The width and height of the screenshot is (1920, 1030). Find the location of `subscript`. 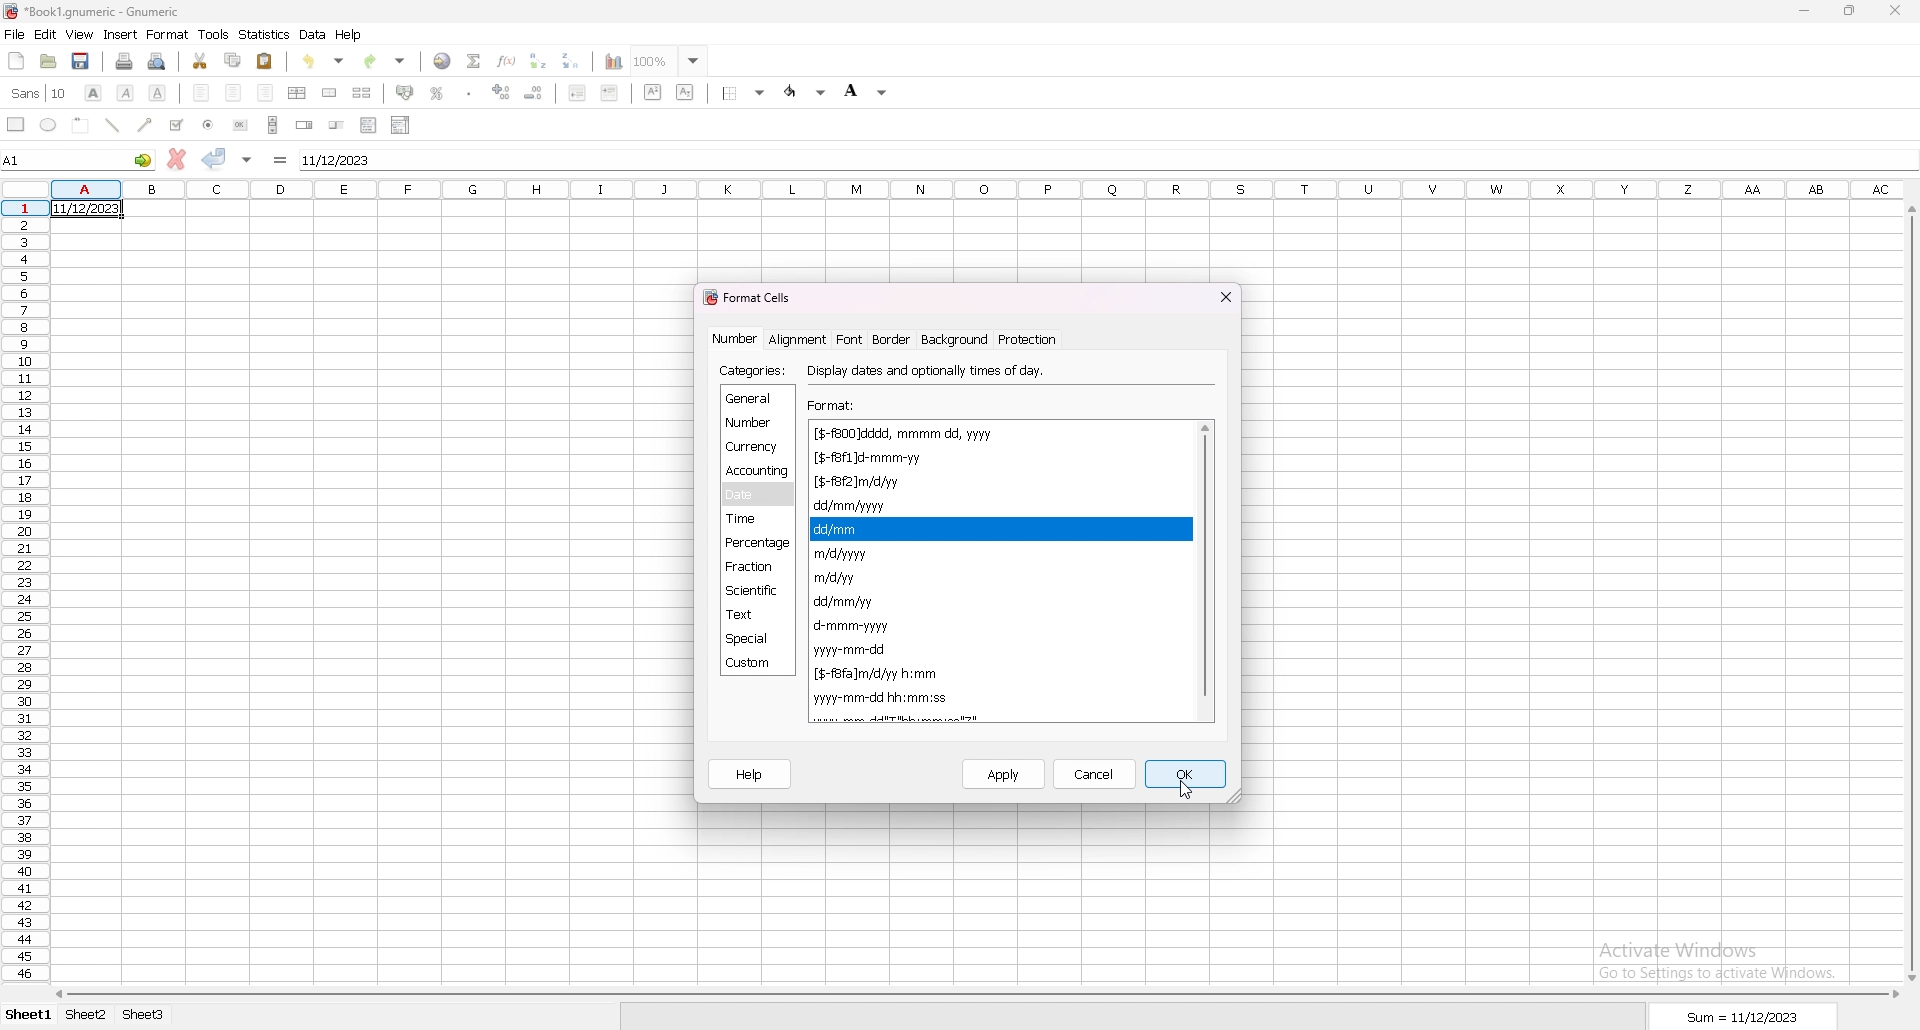

subscript is located at coordinates (685, 92).